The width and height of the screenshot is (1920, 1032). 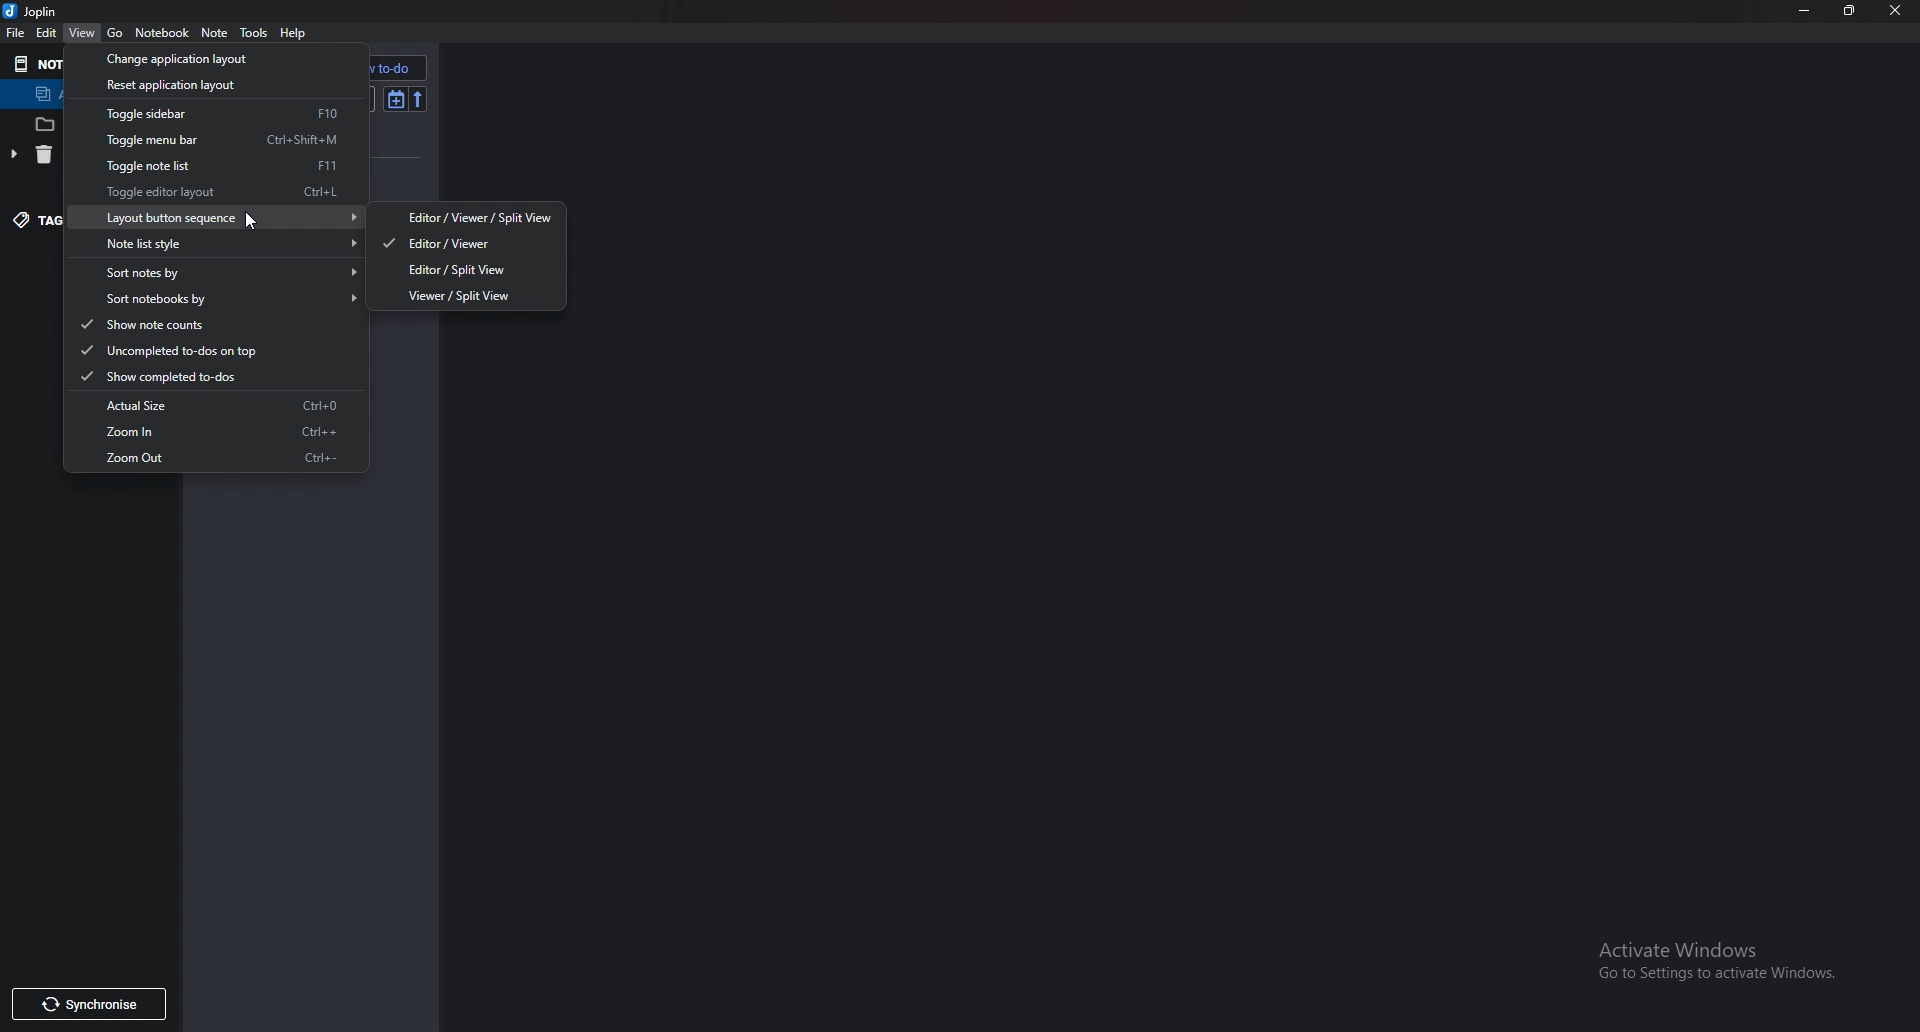 What do you see at coordinates (205, 56) in the screenshot?
I see `Change application layout` at bounding box center [205, 56].